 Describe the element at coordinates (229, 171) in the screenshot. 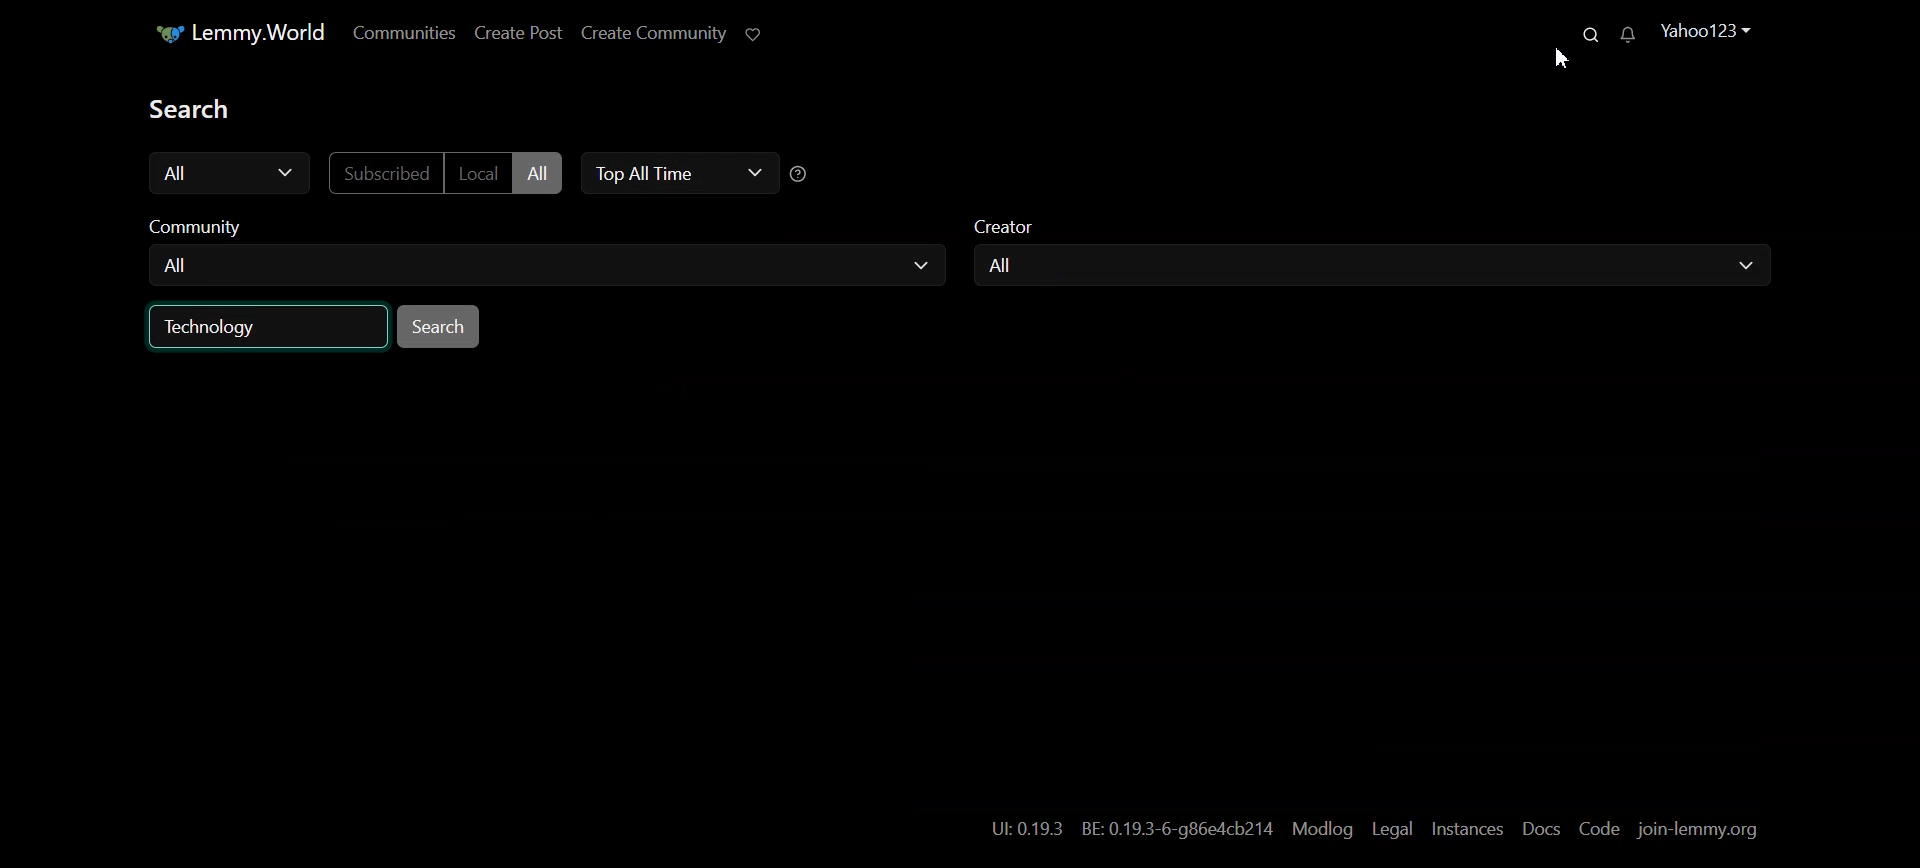

I see `All` at that location.